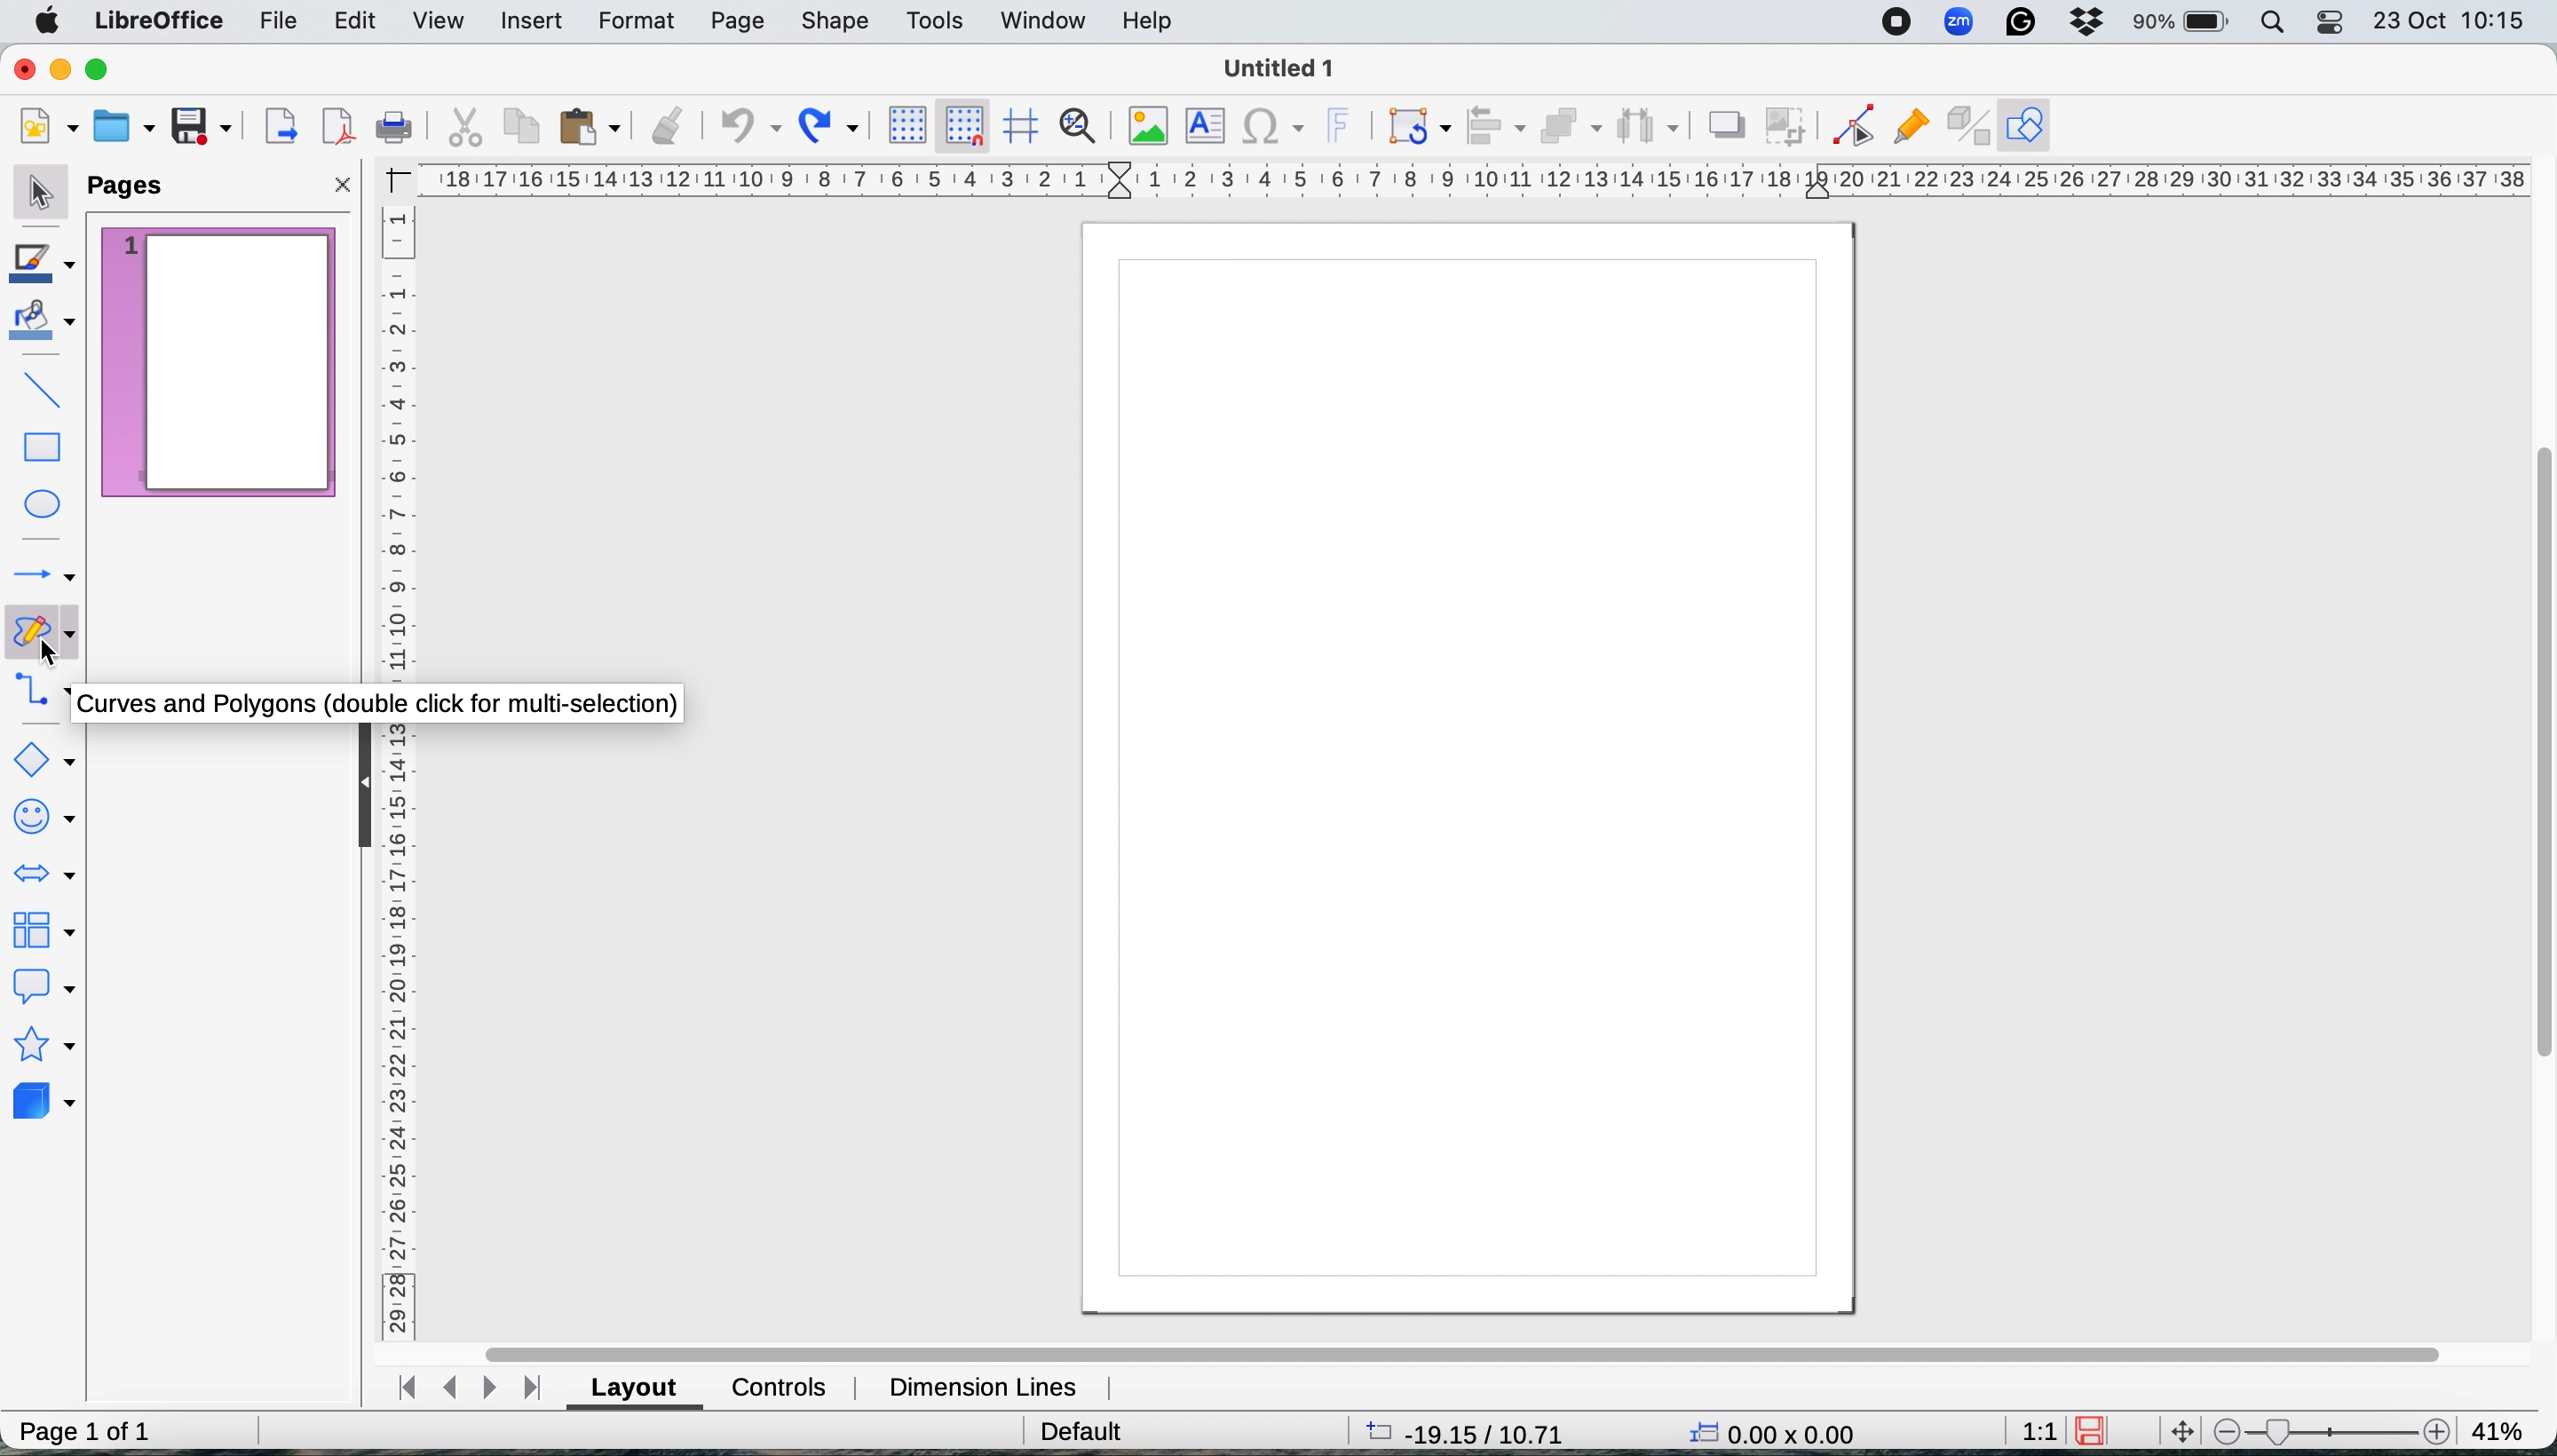 The height and width of the screenshot is (1456, 2557). I want to click on print, so click(395, 126).